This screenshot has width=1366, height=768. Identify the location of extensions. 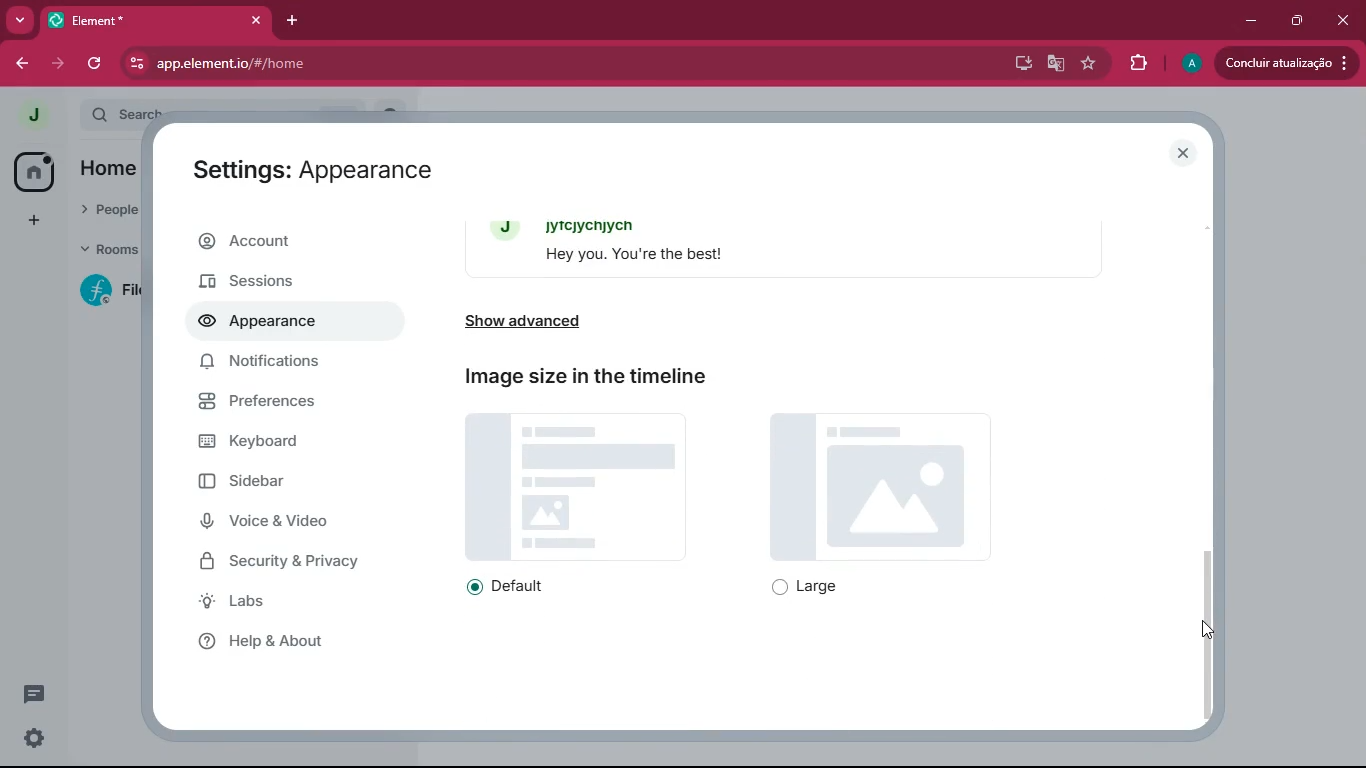
(1132, 64).